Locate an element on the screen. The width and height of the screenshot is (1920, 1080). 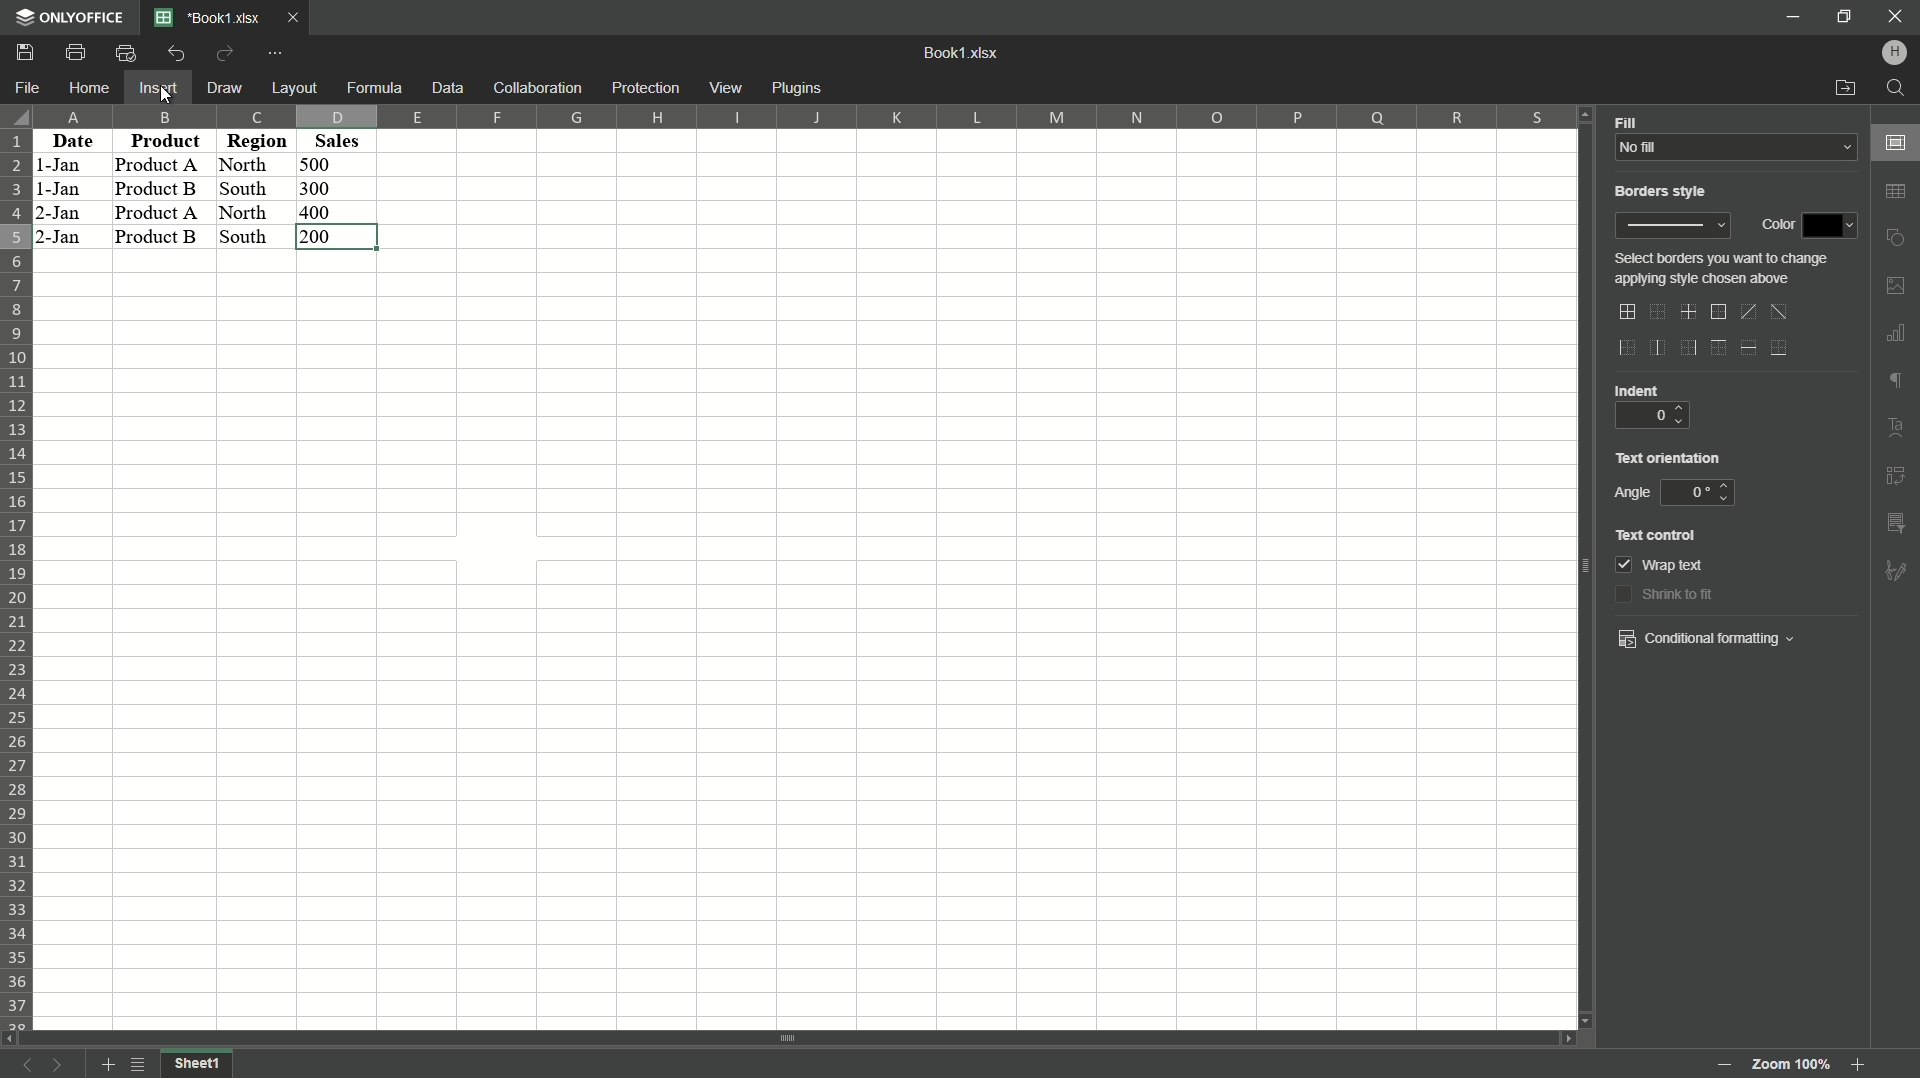
up is located at coordinates (1728, 484).